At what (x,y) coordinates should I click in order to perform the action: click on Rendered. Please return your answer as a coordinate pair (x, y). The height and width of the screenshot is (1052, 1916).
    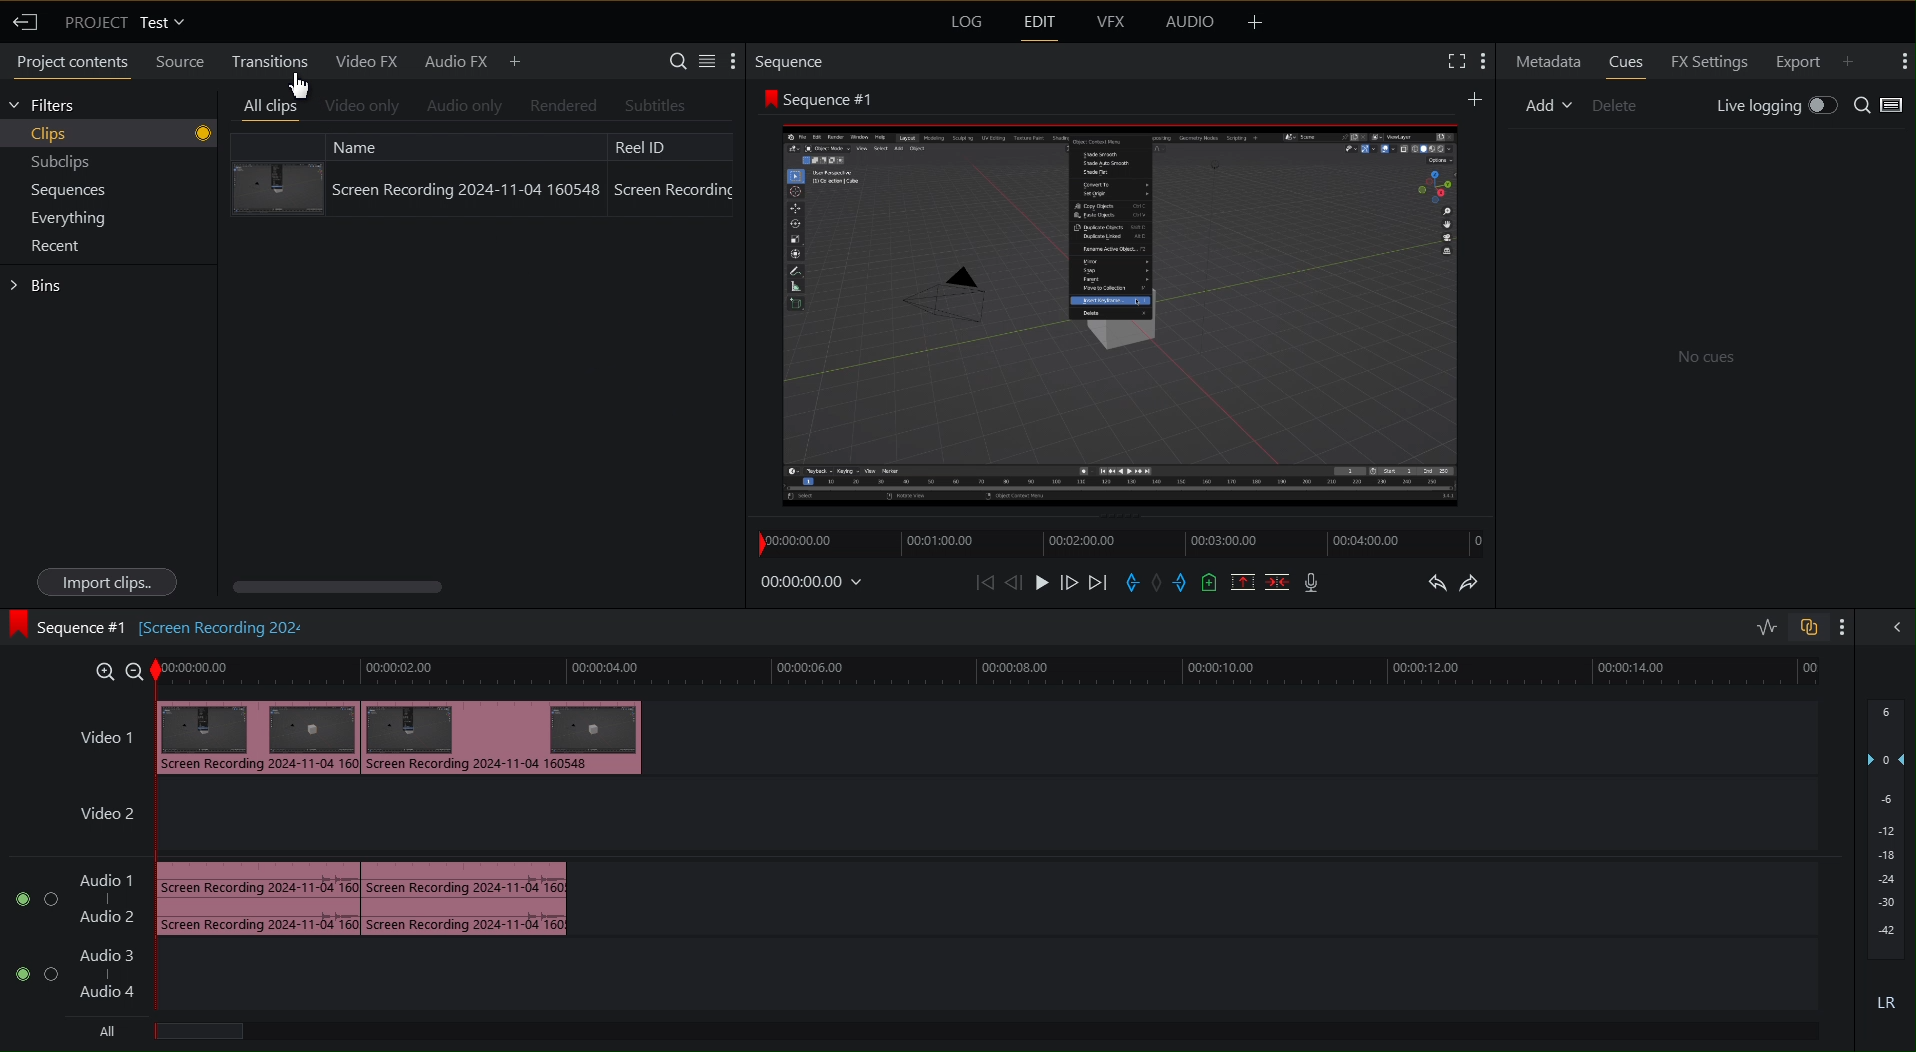
    Looking at the image, I should click on (564, 104).